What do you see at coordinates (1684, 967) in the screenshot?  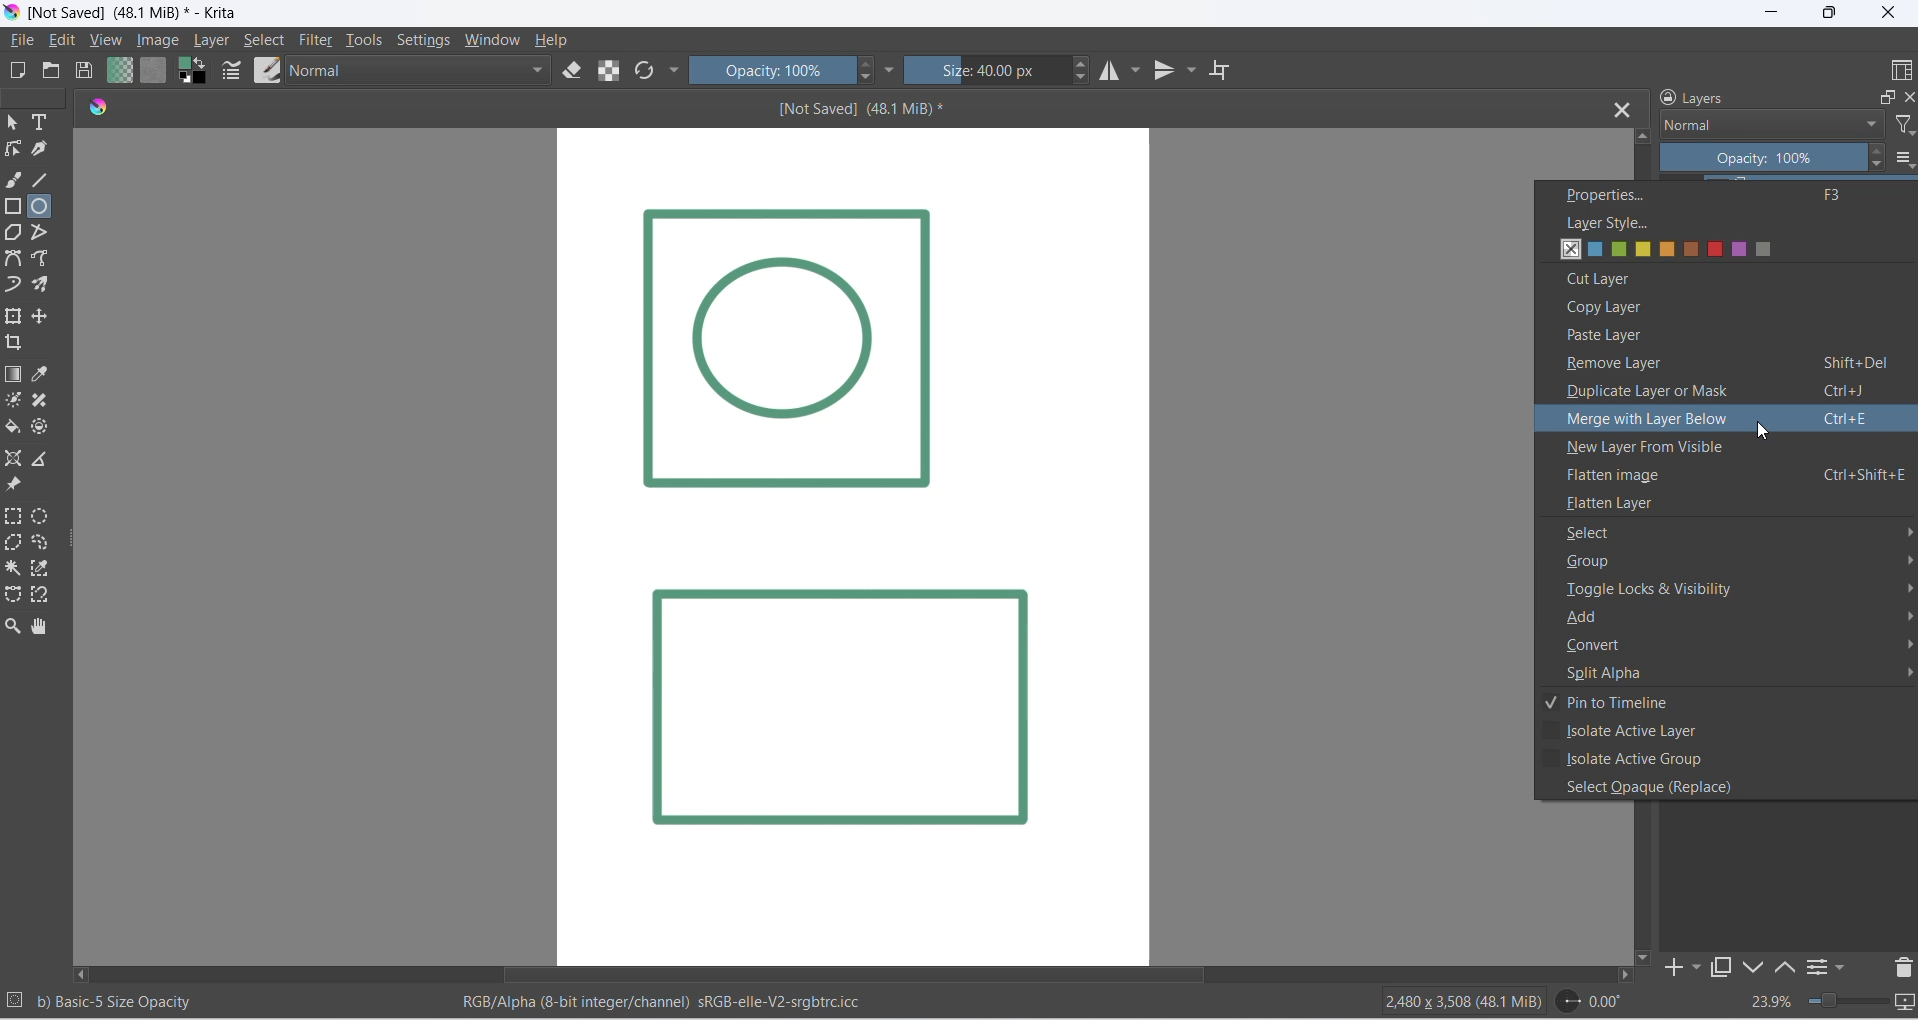 I see `add to side pane` at bounding box center [1684, 967].